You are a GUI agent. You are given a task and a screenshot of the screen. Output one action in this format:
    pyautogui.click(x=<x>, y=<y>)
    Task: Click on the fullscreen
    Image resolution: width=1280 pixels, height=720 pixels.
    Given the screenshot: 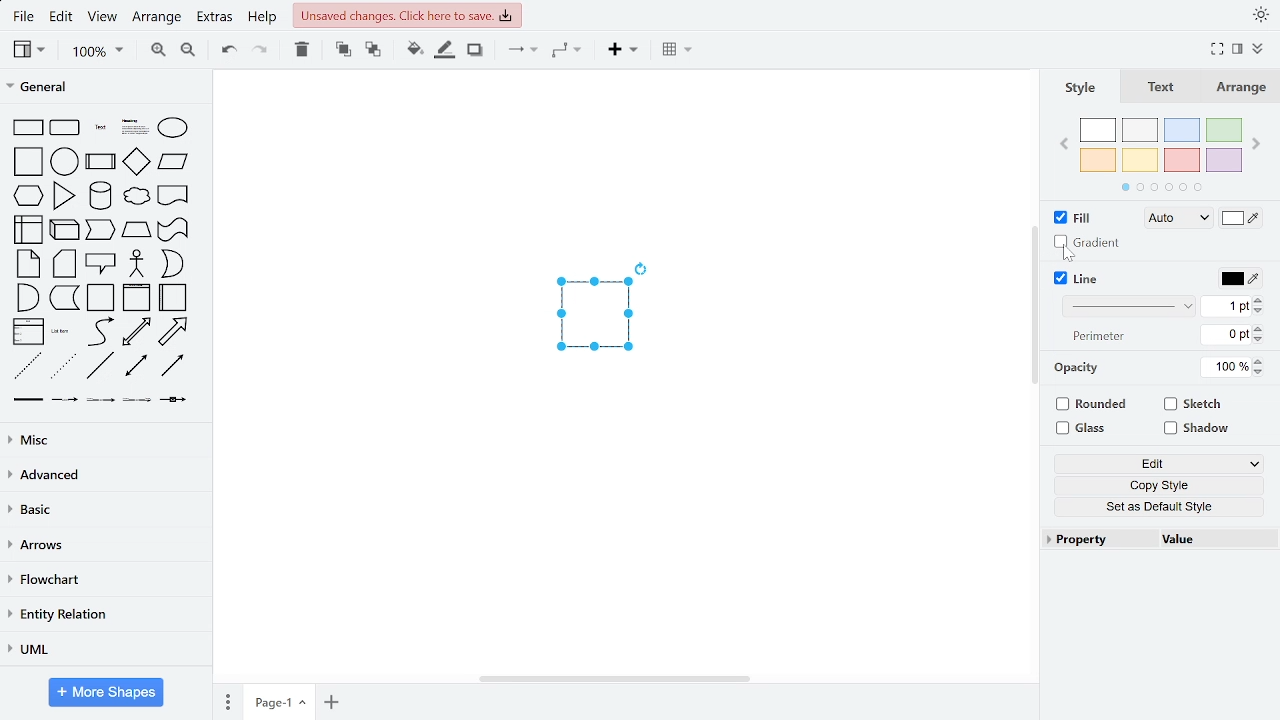 What is the action you would take?
    pyautogui.click(x=1216, y=48)
    